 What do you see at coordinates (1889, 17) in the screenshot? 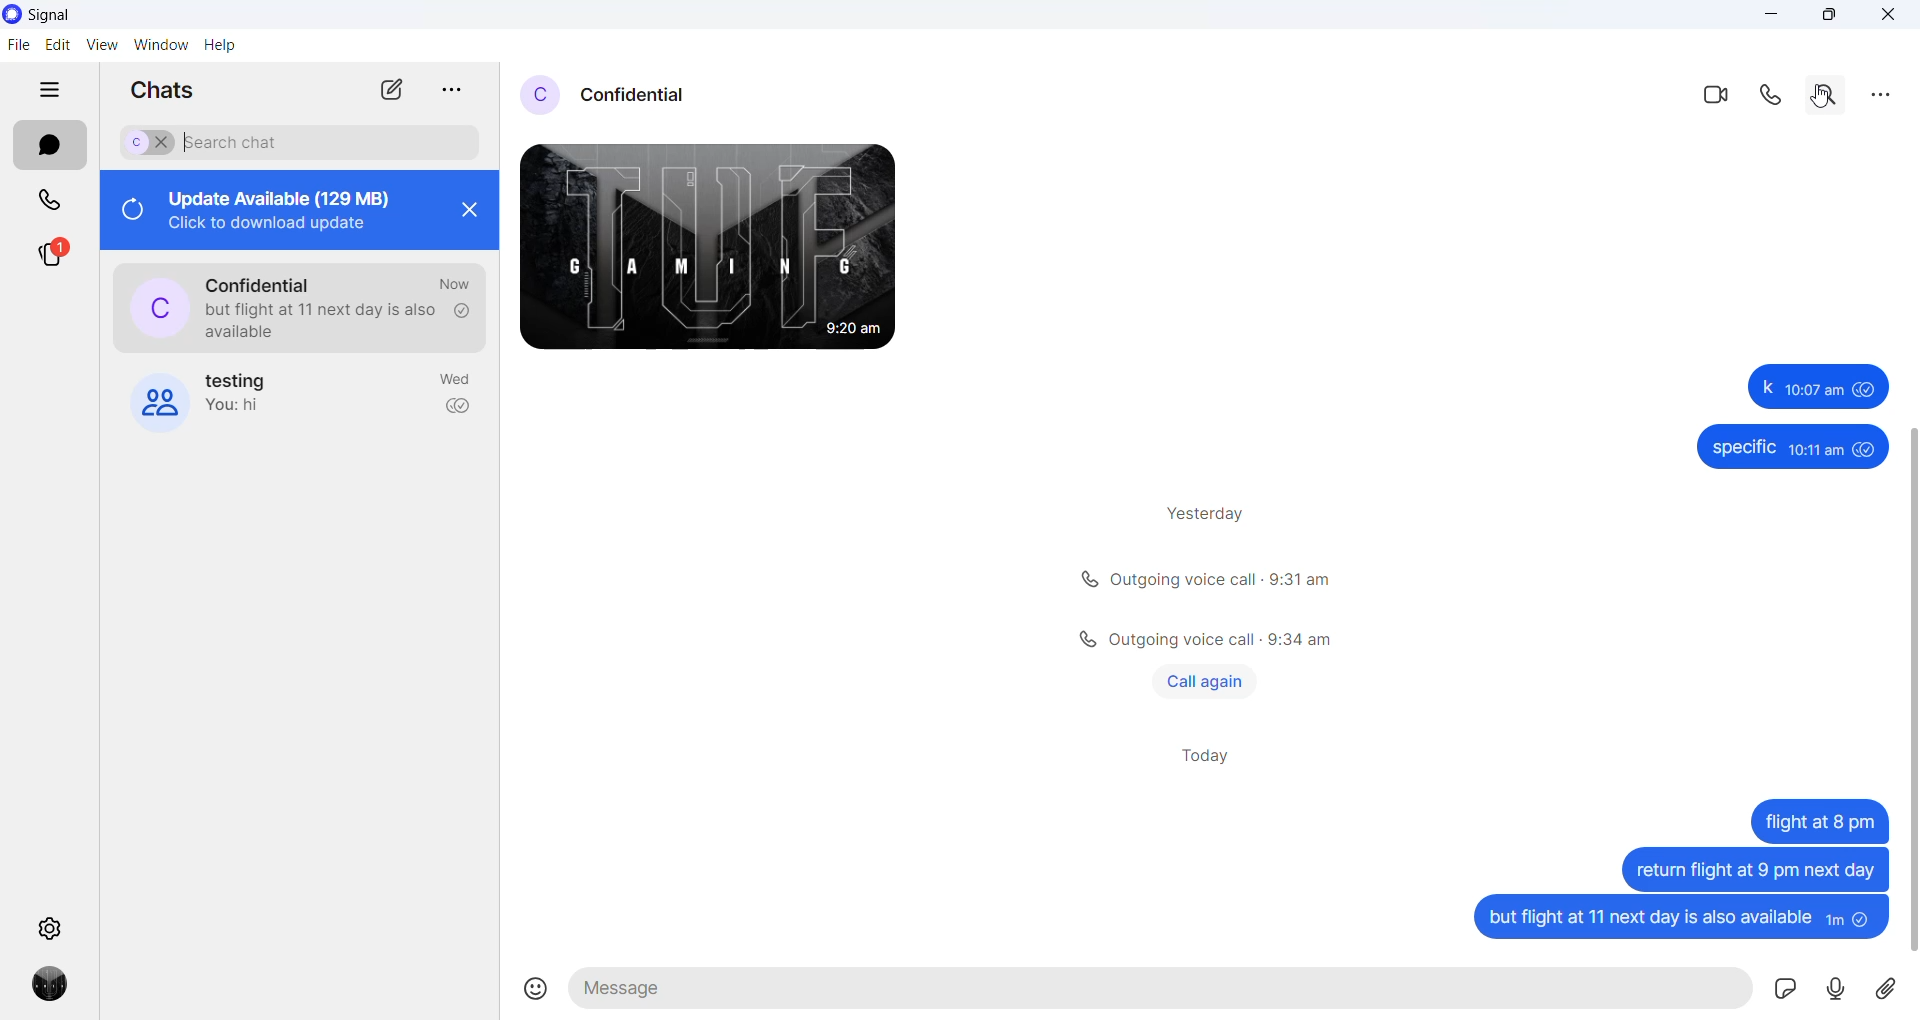
I see `close` at bounding box center [1889, 17].